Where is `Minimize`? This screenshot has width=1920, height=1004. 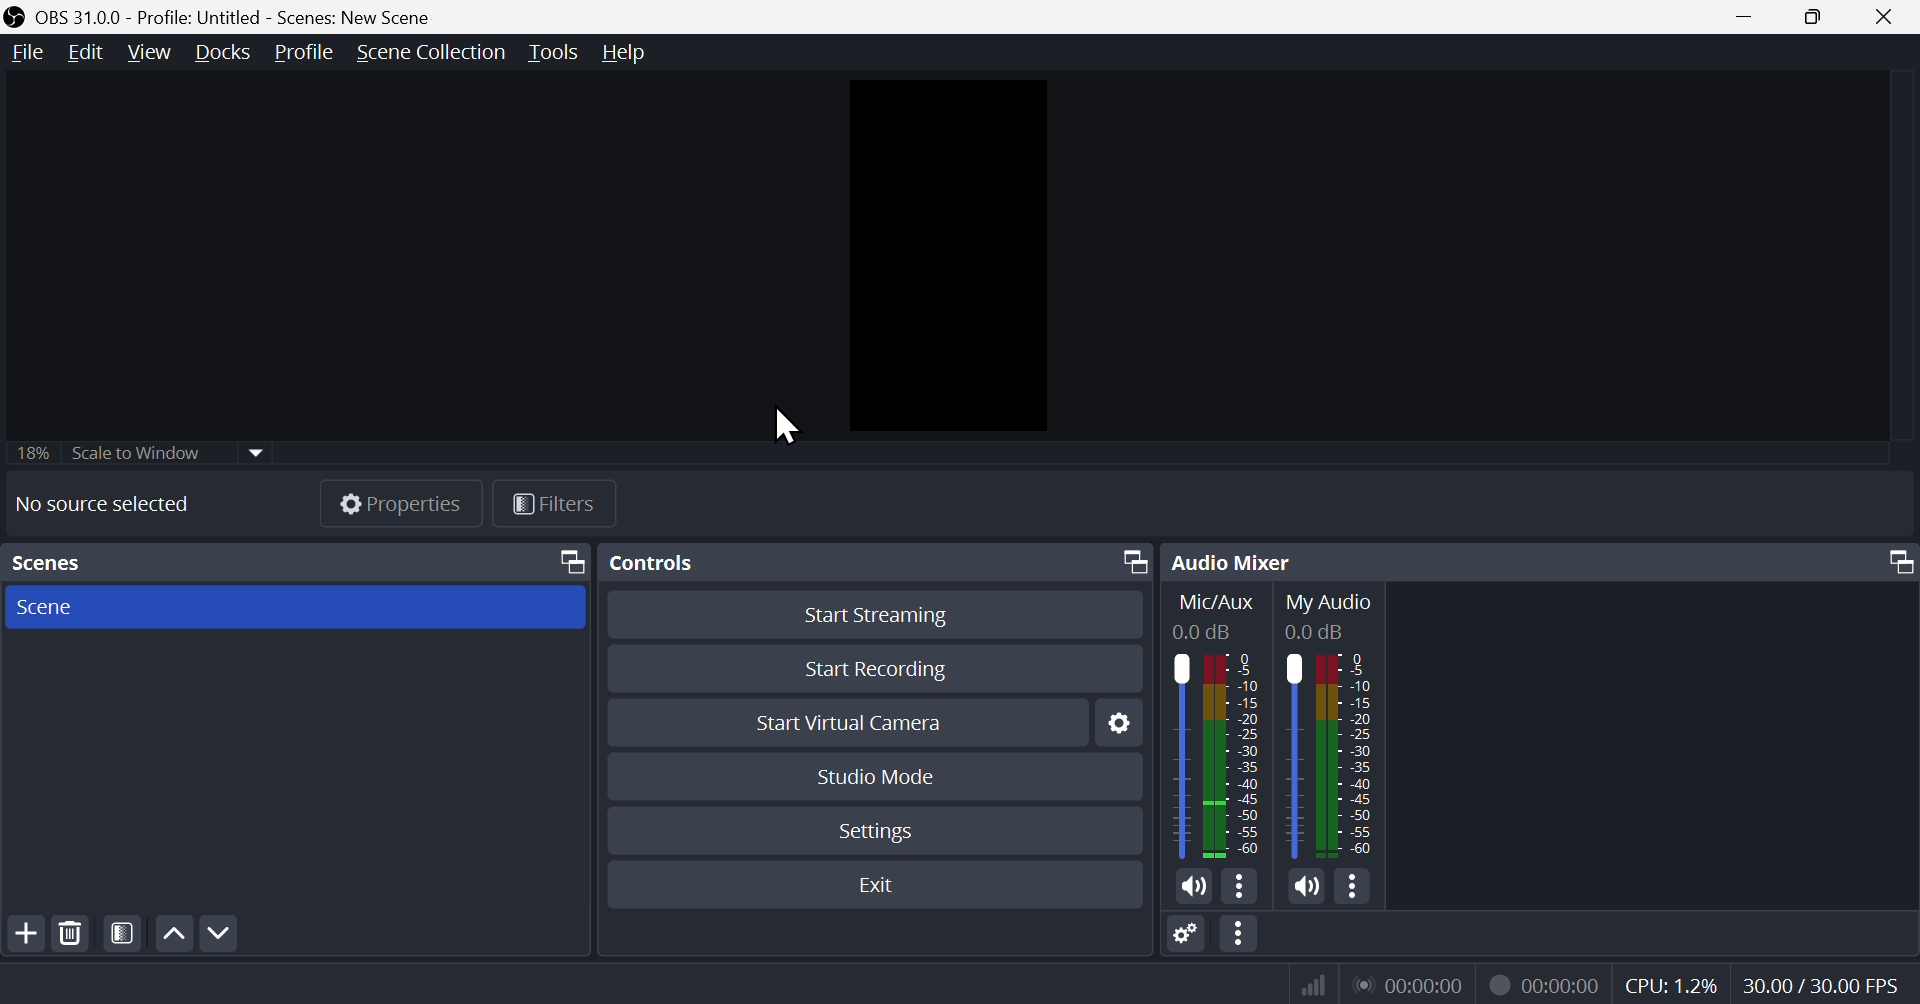 Minimize is located at coordinates (1744, 16).